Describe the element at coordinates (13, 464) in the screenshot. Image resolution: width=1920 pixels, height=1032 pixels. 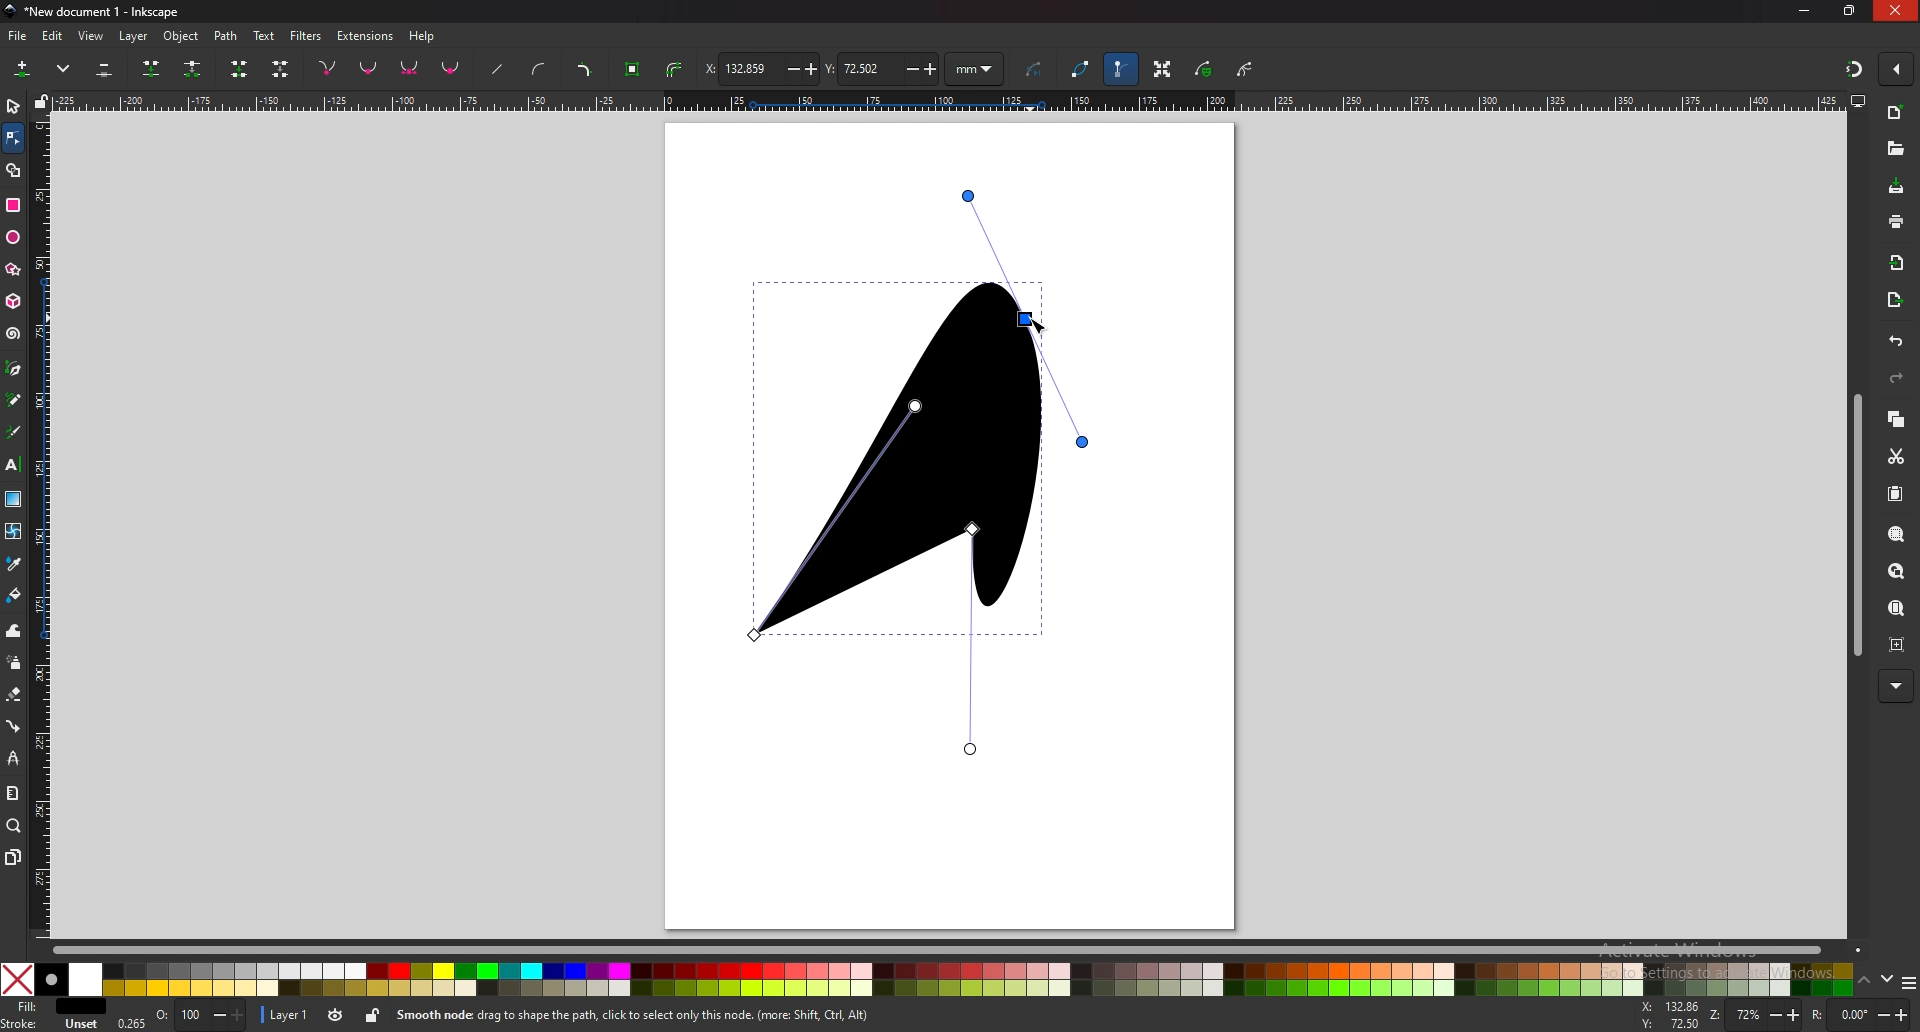
I see `text` at that location.